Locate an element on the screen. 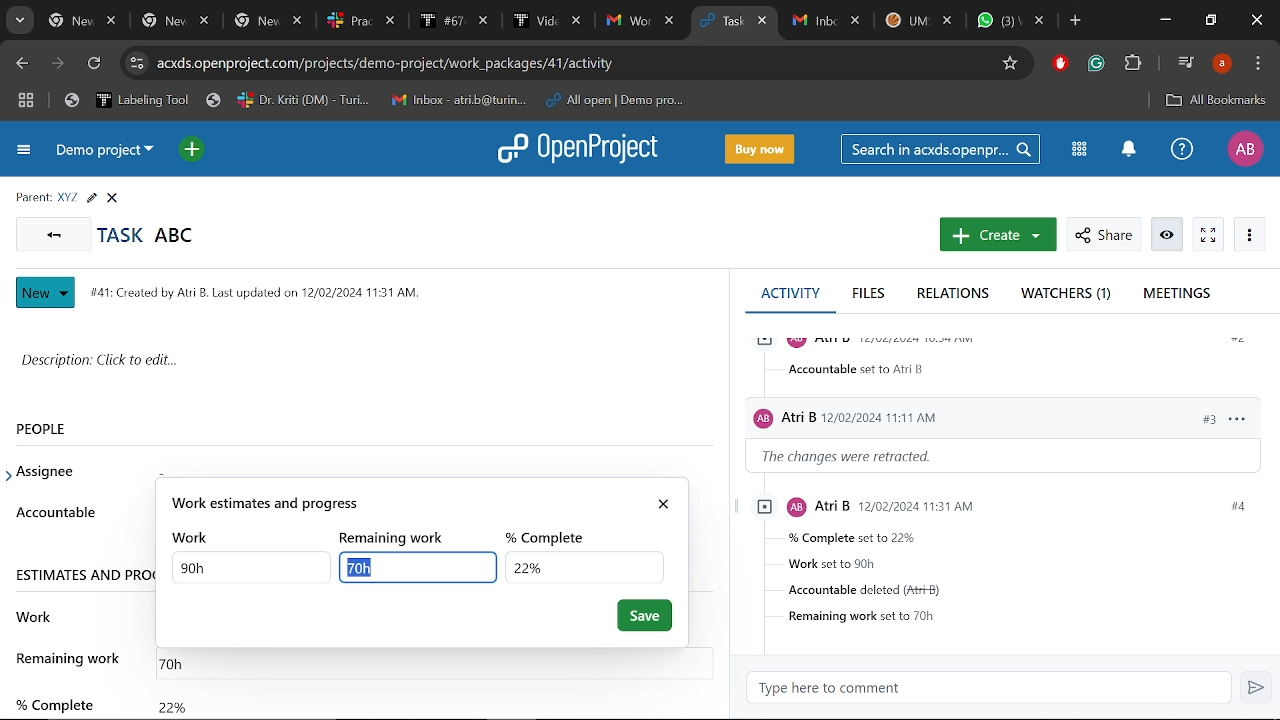 The height and width of the screenshot is (720, 1280). Current task name is located at coordinates (153, 234).